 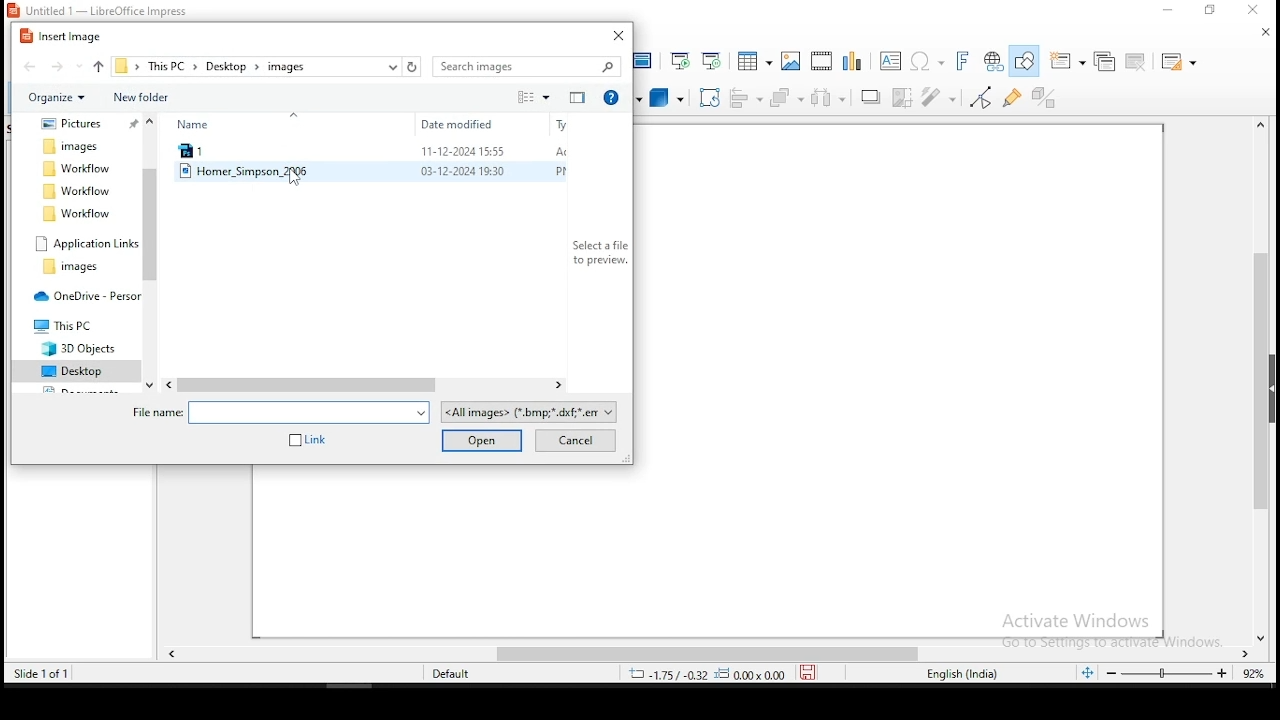 I want to click on start from current slide, so click(x=715, y=59).